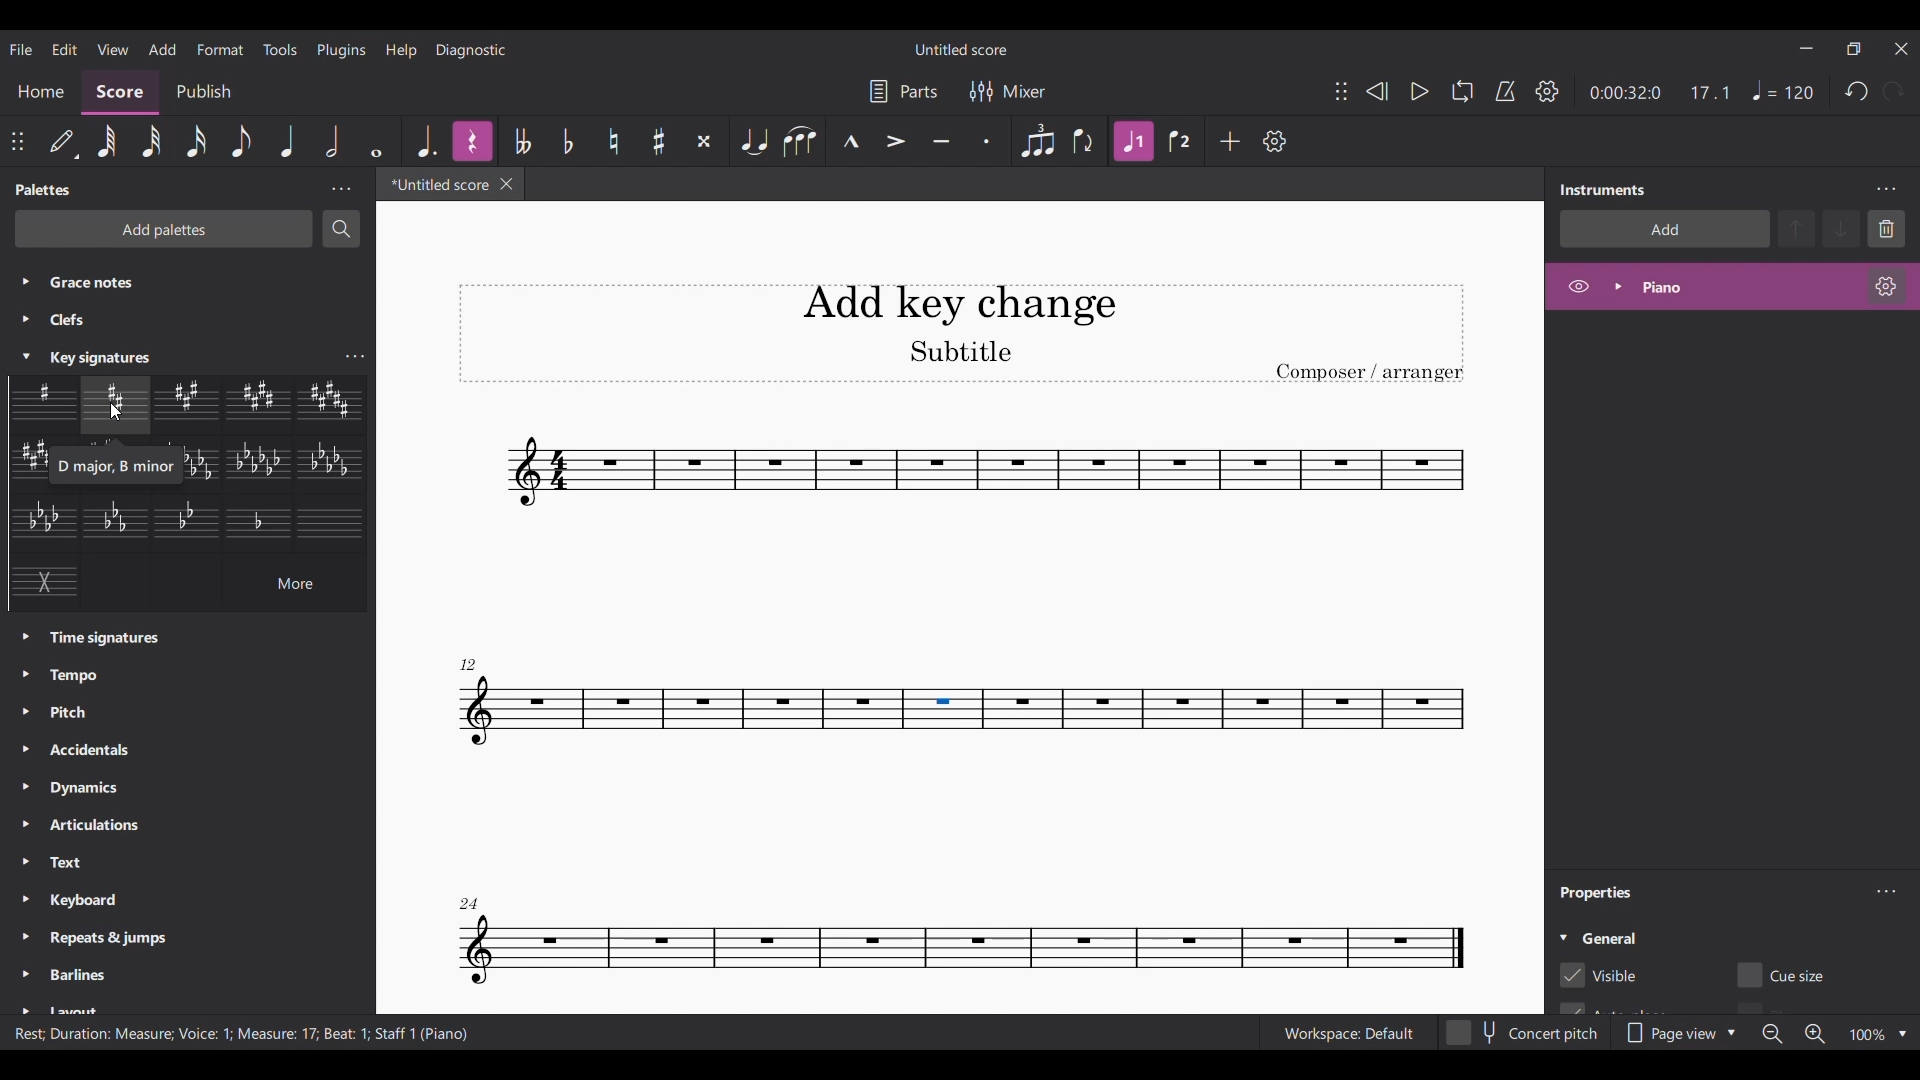 The width and height of the screenshot is (1920, 1080). Describe the element at coordinates (280, 49) in the screenshot. I see `Tools menu` at that location.